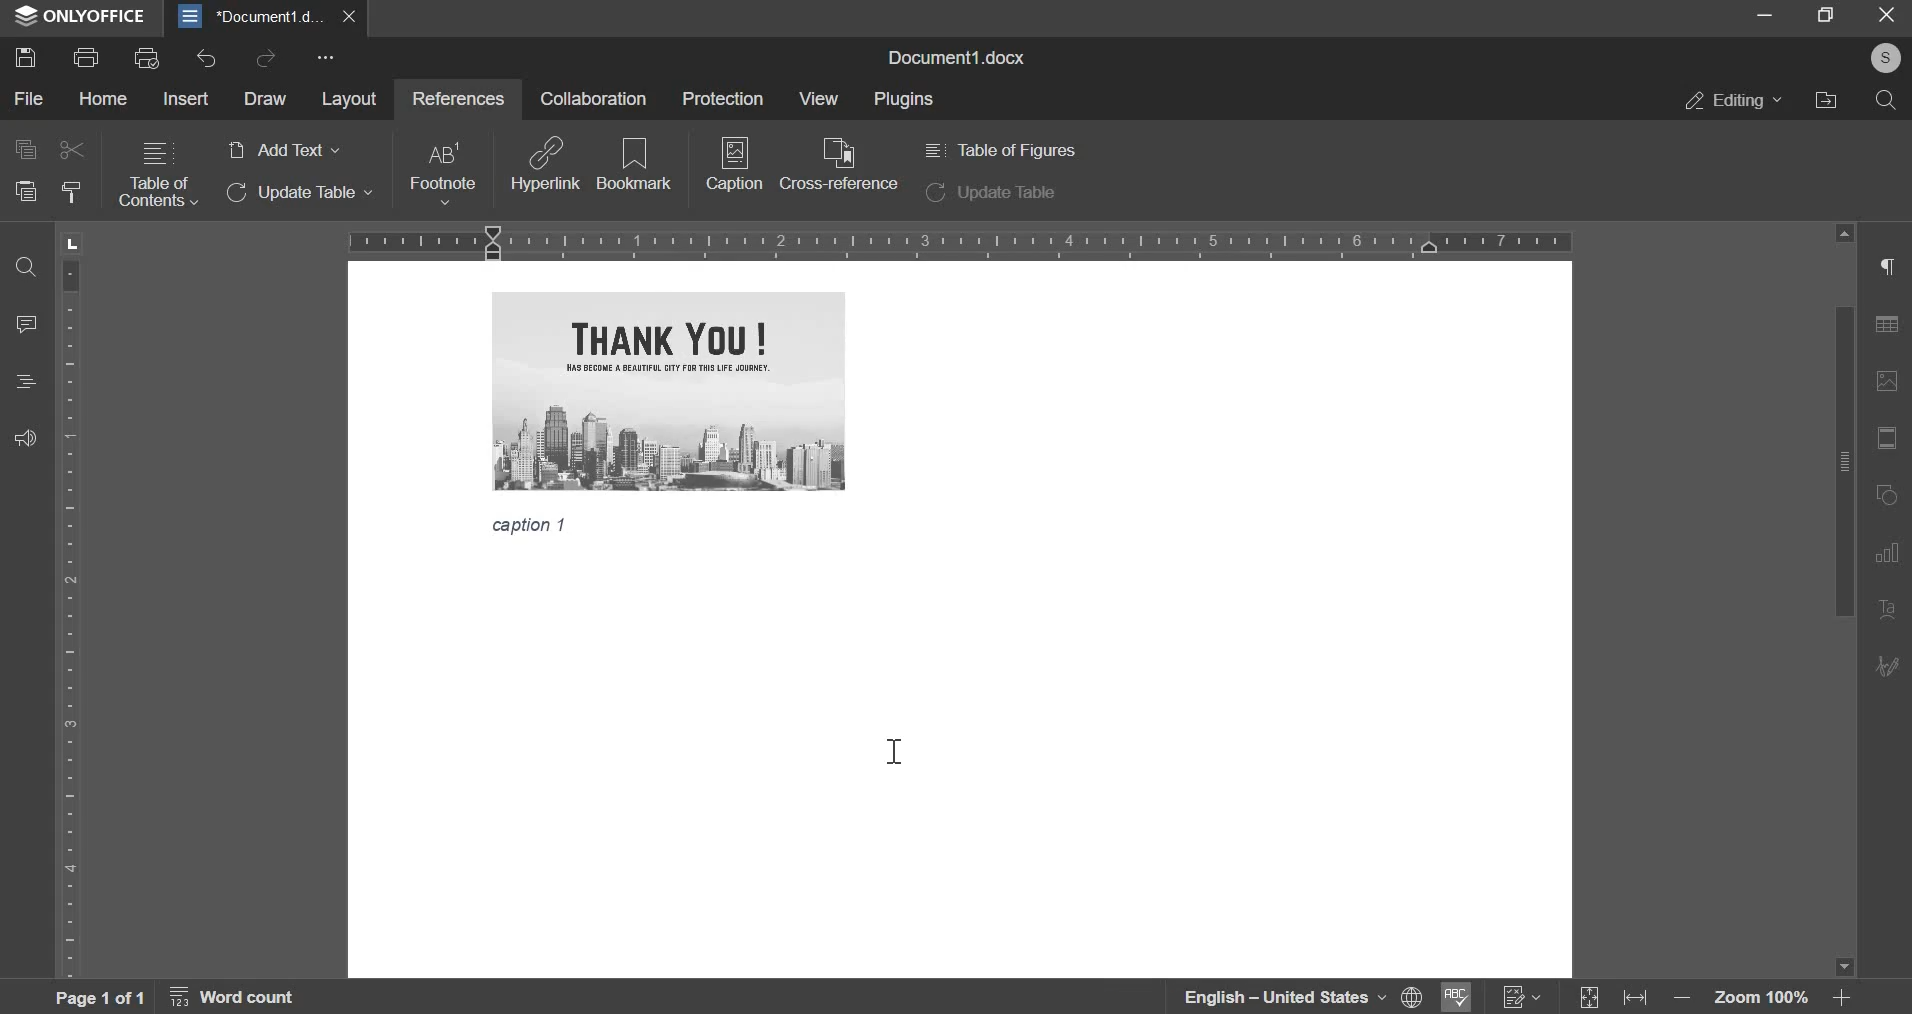  Describe the element at coordinates (816, 98) in the screenshot. I see `view` at that location.